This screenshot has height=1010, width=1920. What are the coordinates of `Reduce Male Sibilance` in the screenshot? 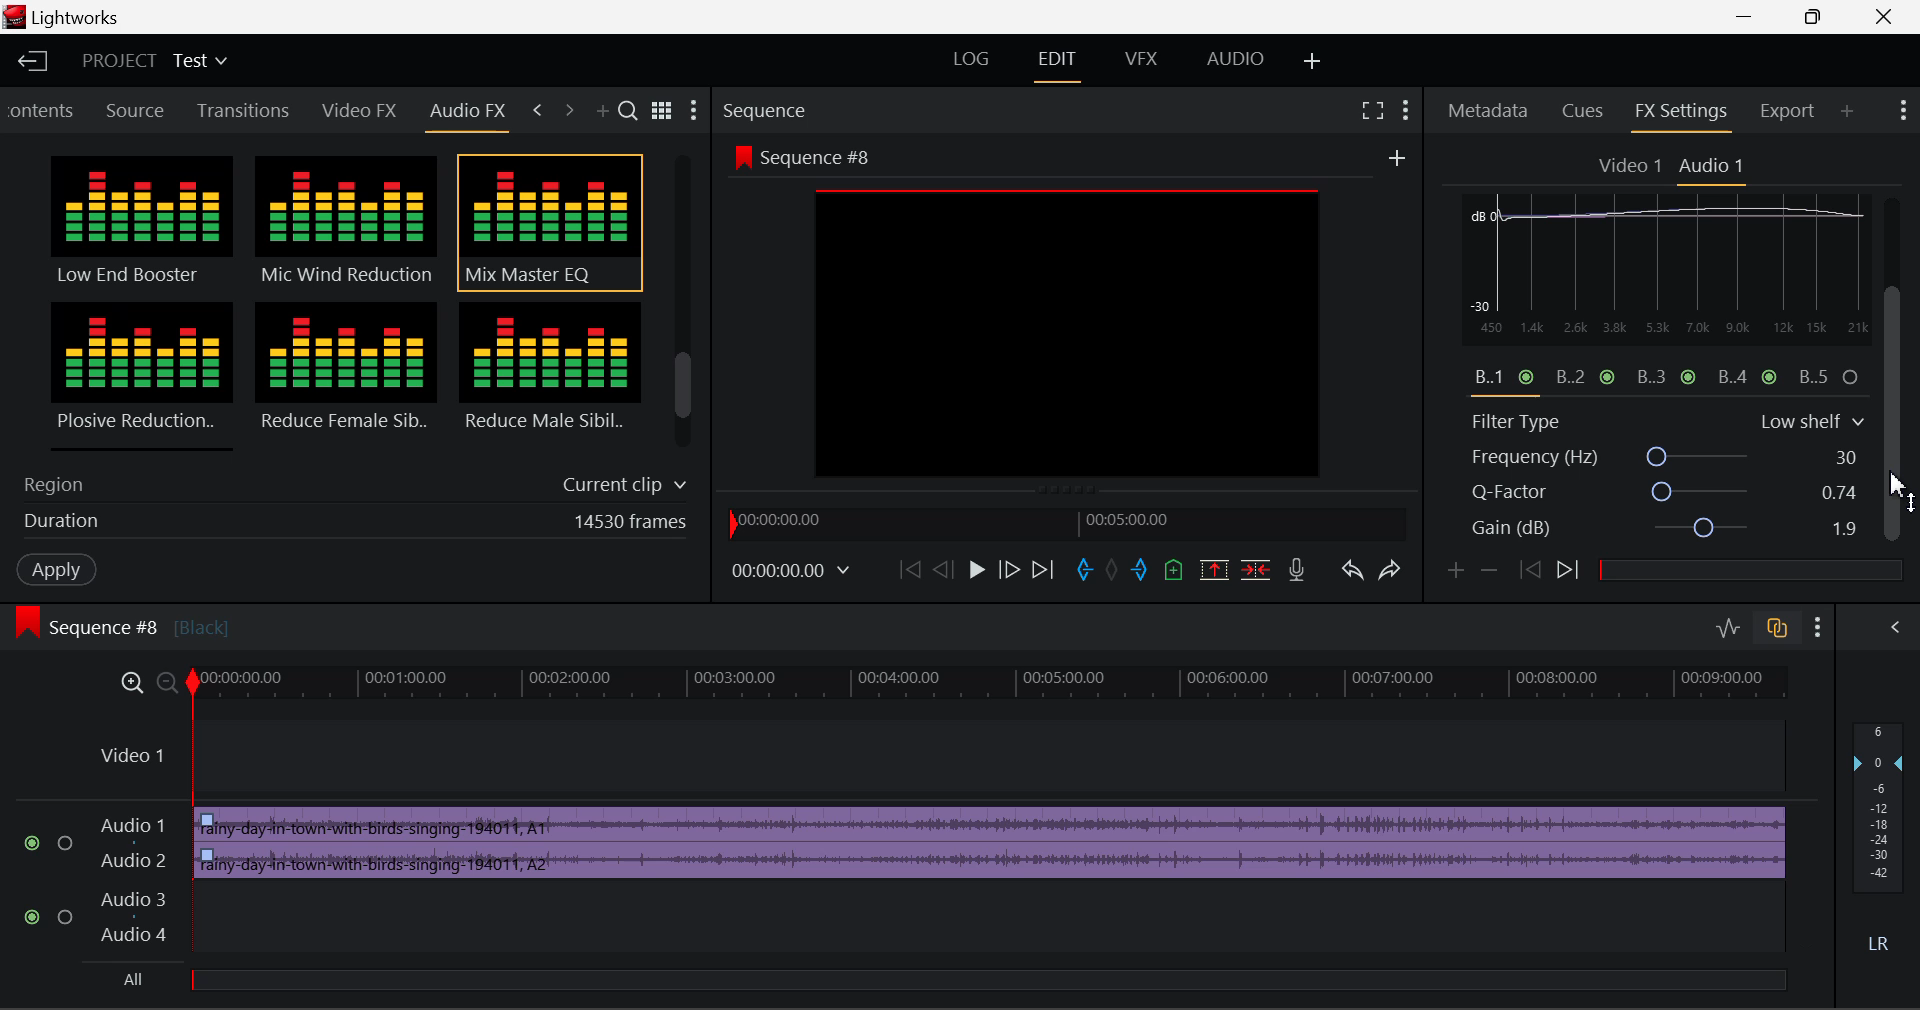 It's located at (548, 374).